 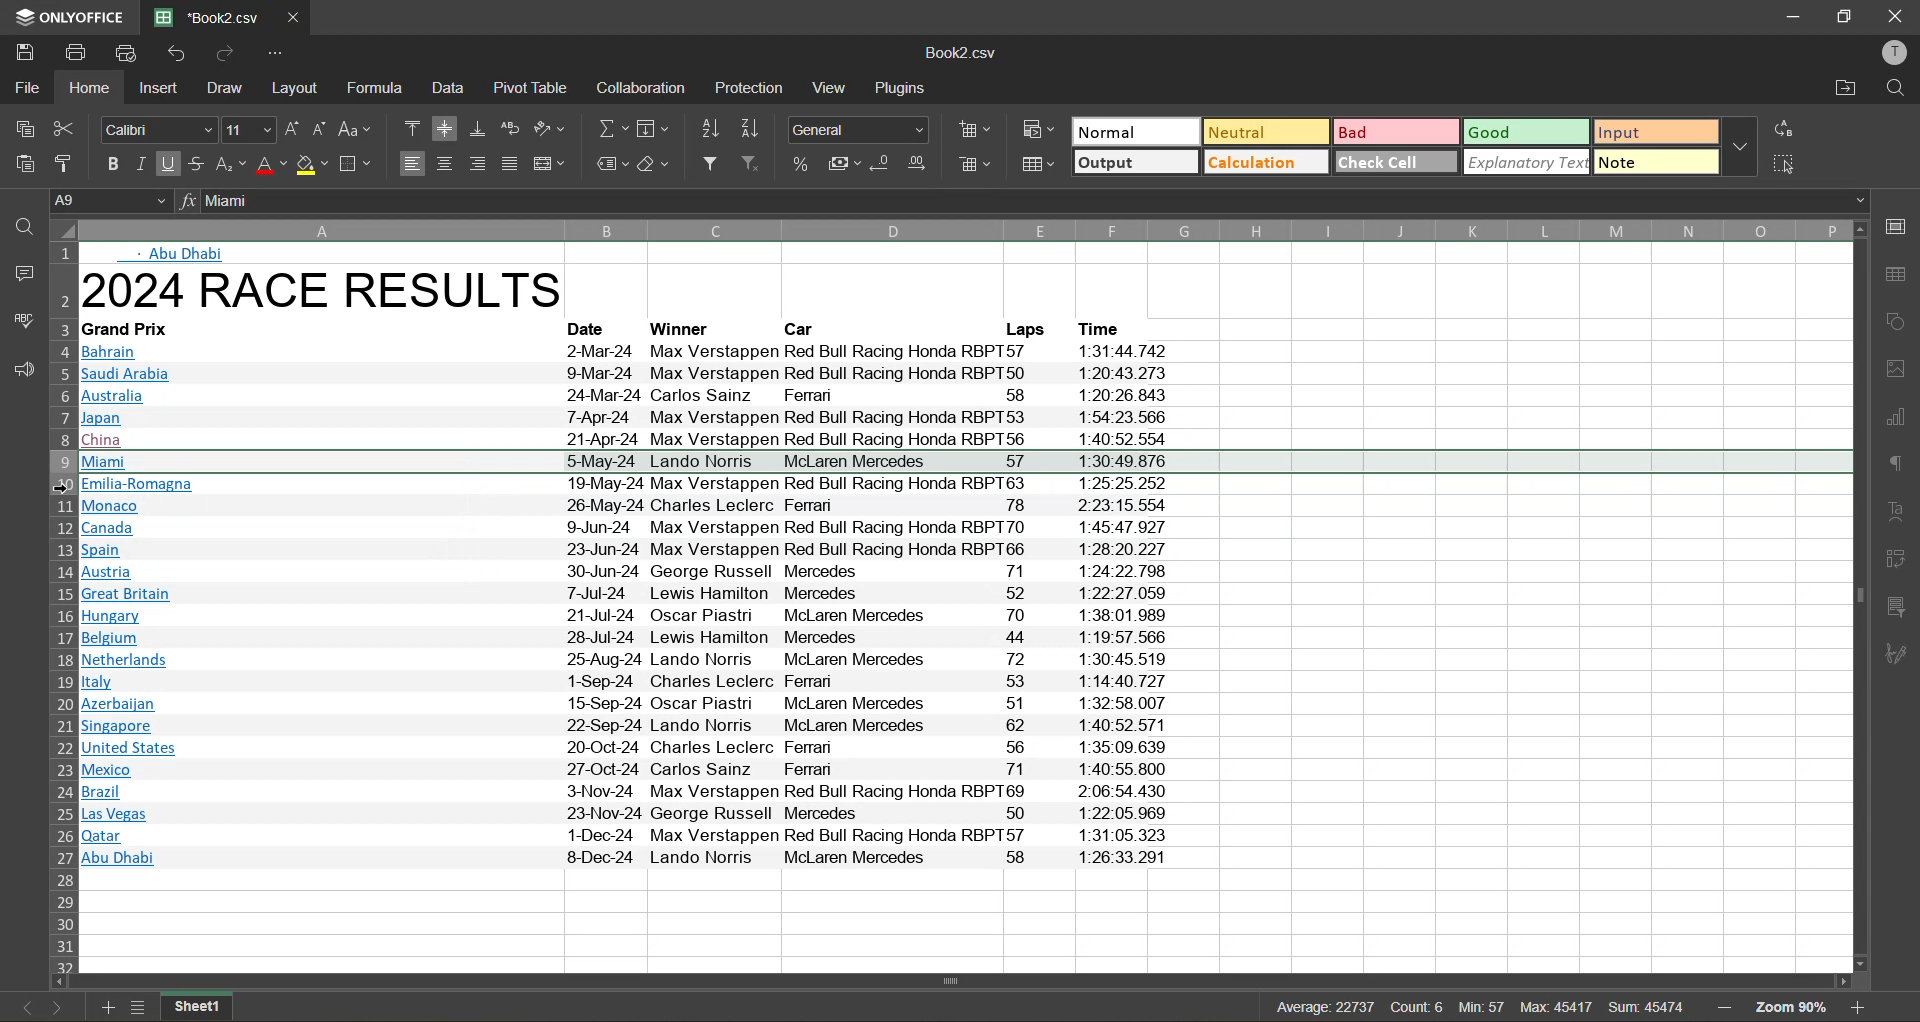 I want to click on customize quick access toolbar, so click(x=277, y=55).